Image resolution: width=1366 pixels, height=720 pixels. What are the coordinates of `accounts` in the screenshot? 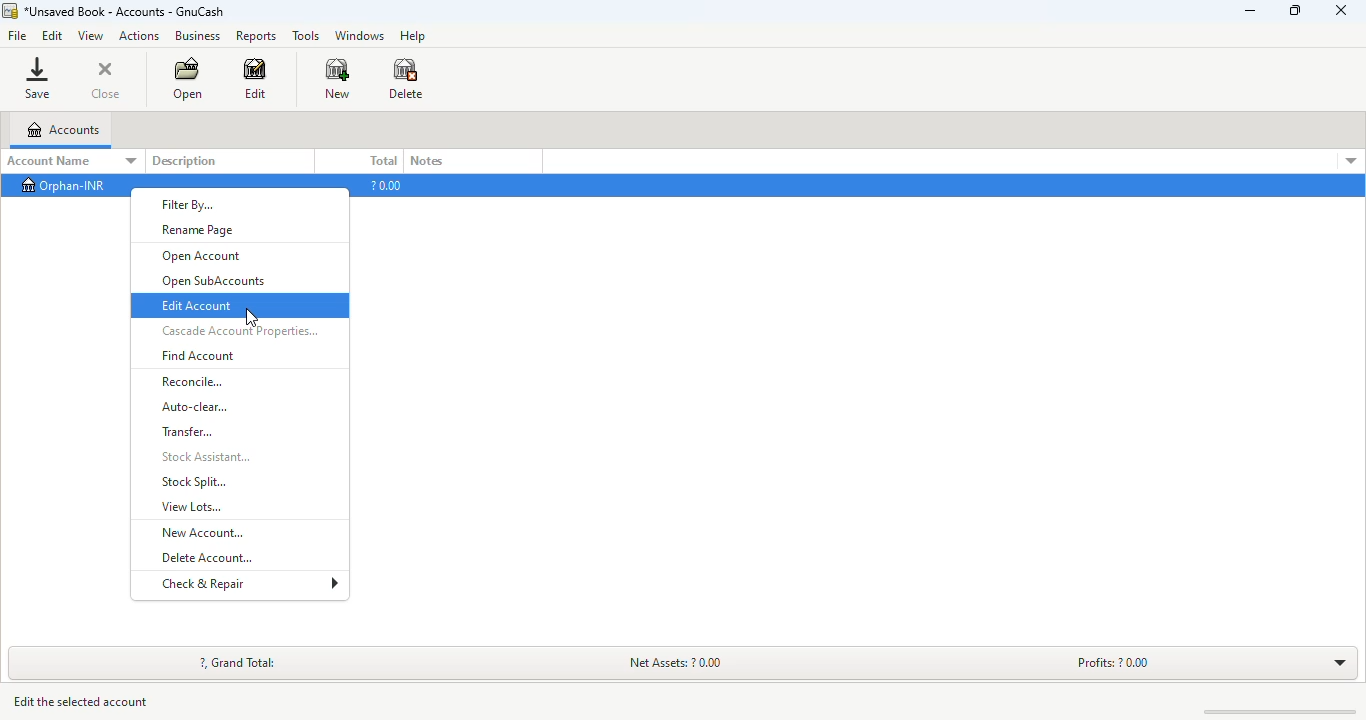 It's located at (62, 130).